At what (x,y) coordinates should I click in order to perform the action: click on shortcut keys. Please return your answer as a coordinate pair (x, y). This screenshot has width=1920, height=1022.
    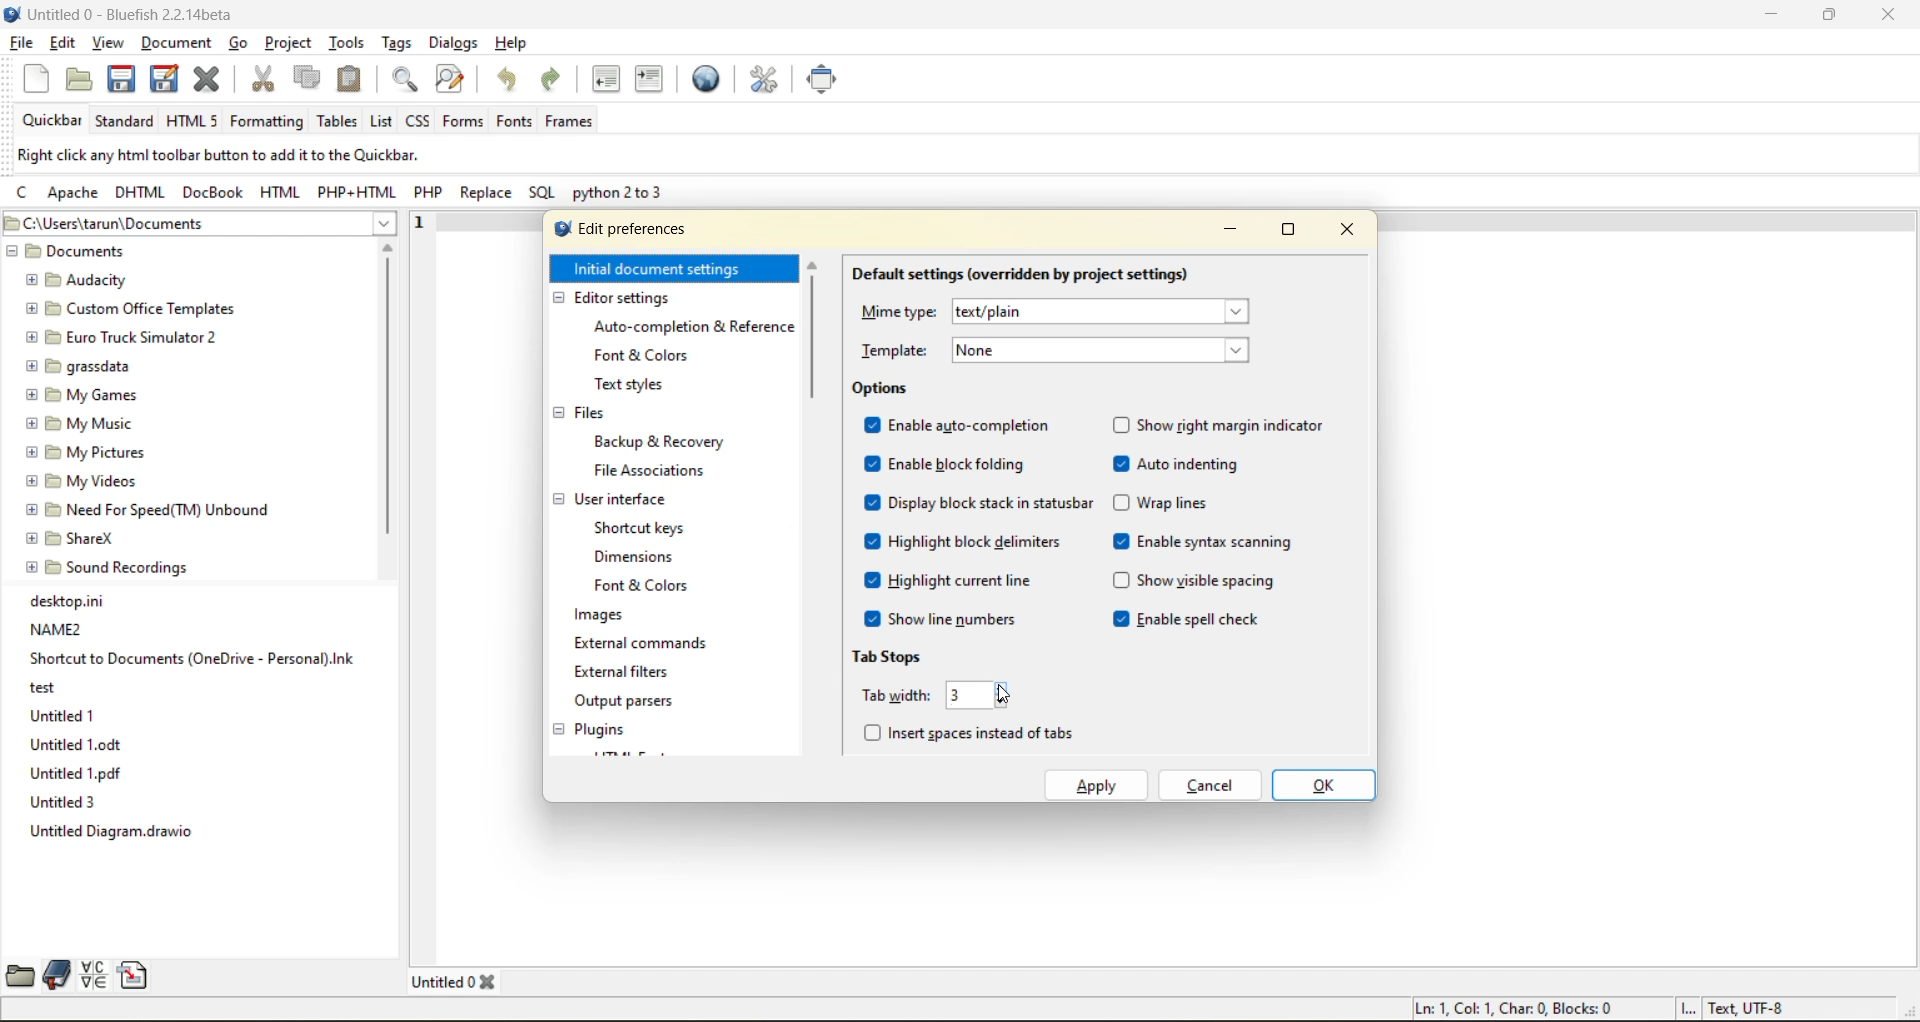
    Looking at the image, I should click on (645, 526).